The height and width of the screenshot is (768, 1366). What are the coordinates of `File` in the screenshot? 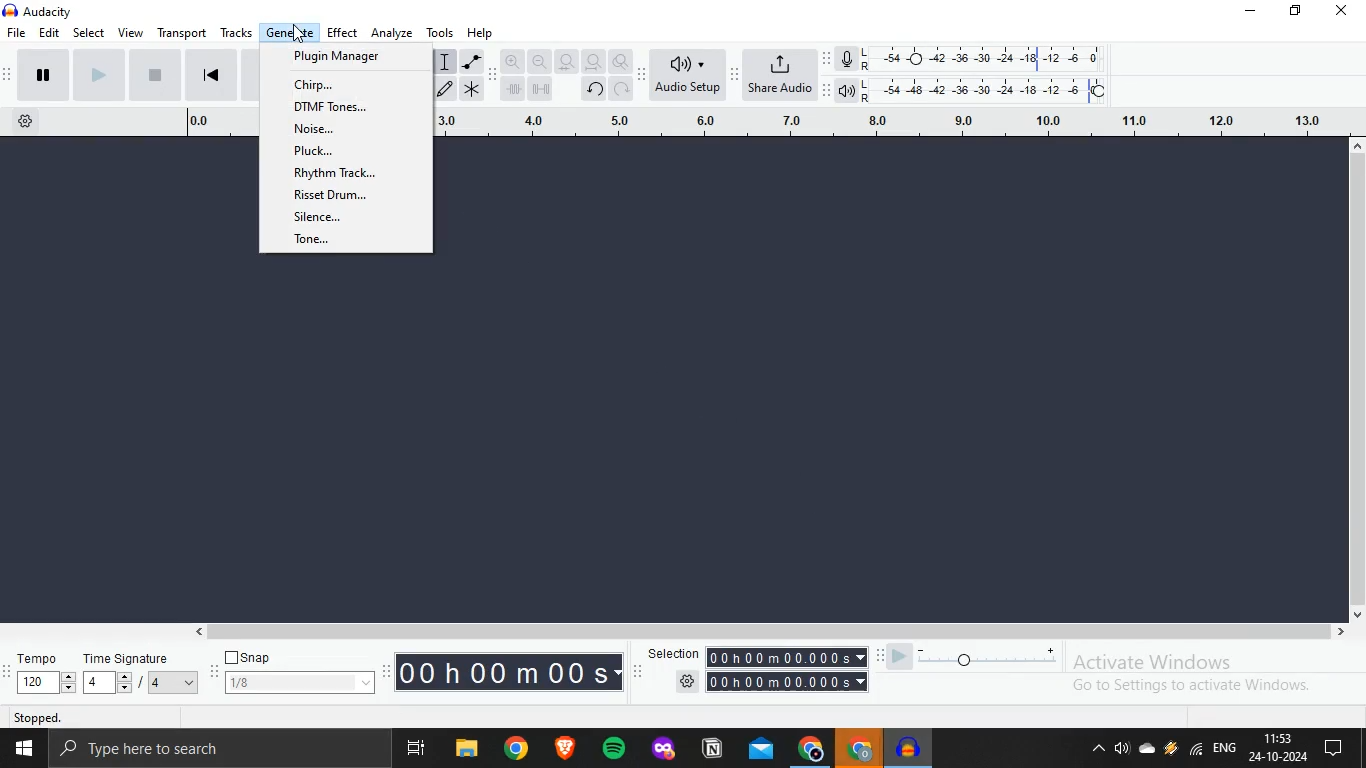 It's located at (17, 33).